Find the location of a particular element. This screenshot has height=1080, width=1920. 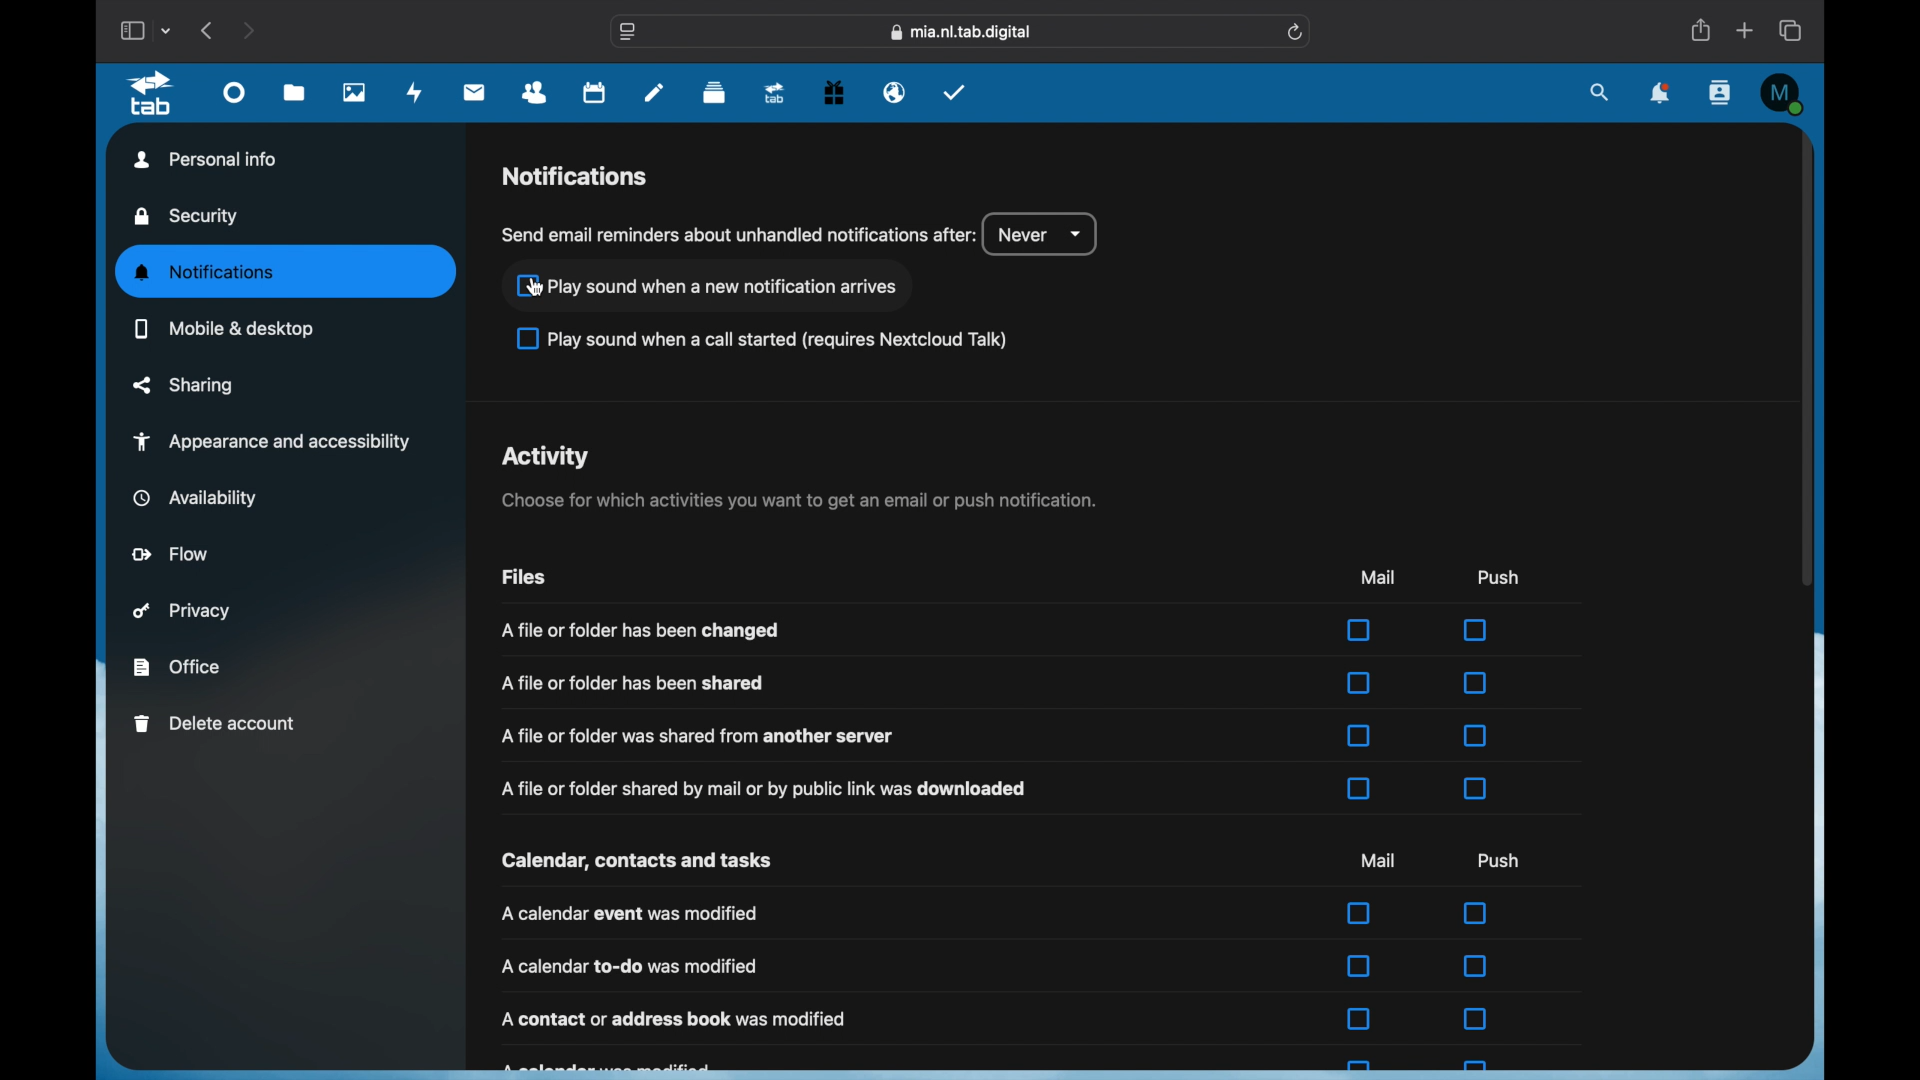

personal info is located at coordinates (206, 158).